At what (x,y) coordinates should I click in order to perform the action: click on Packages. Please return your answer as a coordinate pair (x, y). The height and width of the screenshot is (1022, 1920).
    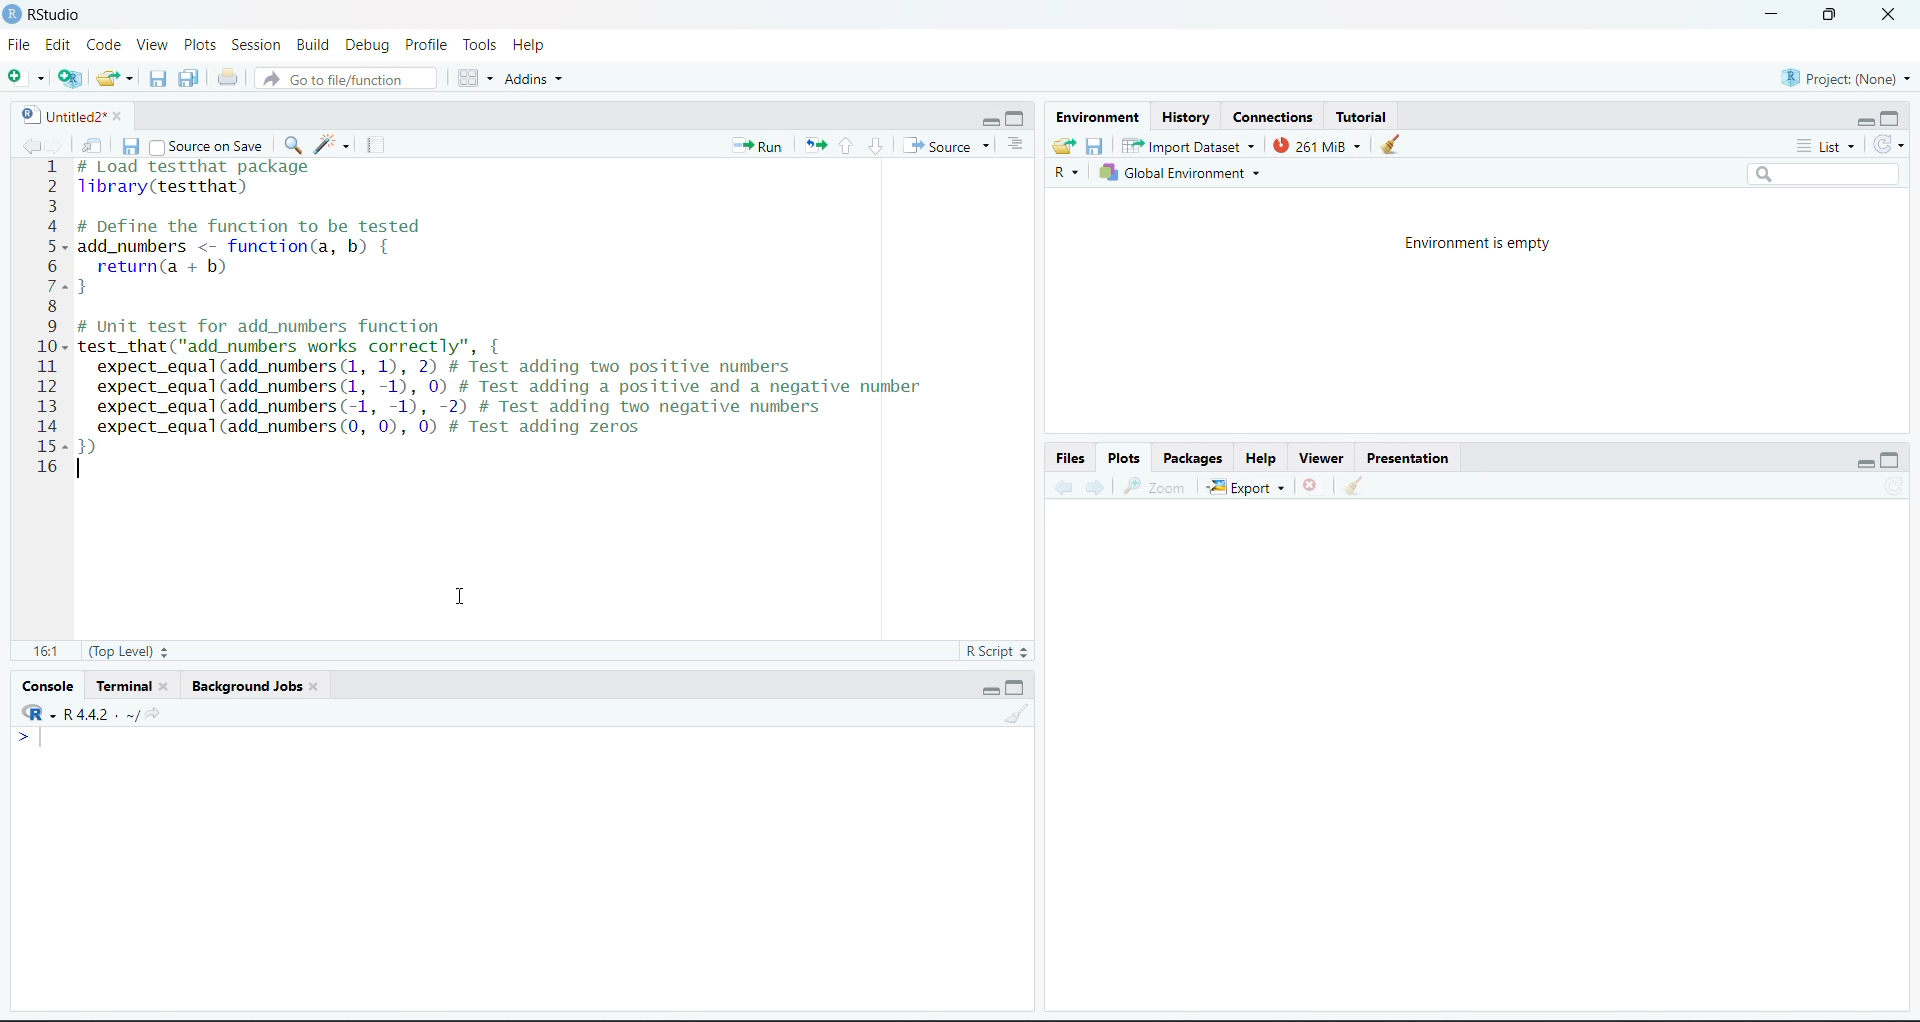
    Looking at the image, I should click on (1193, 460).